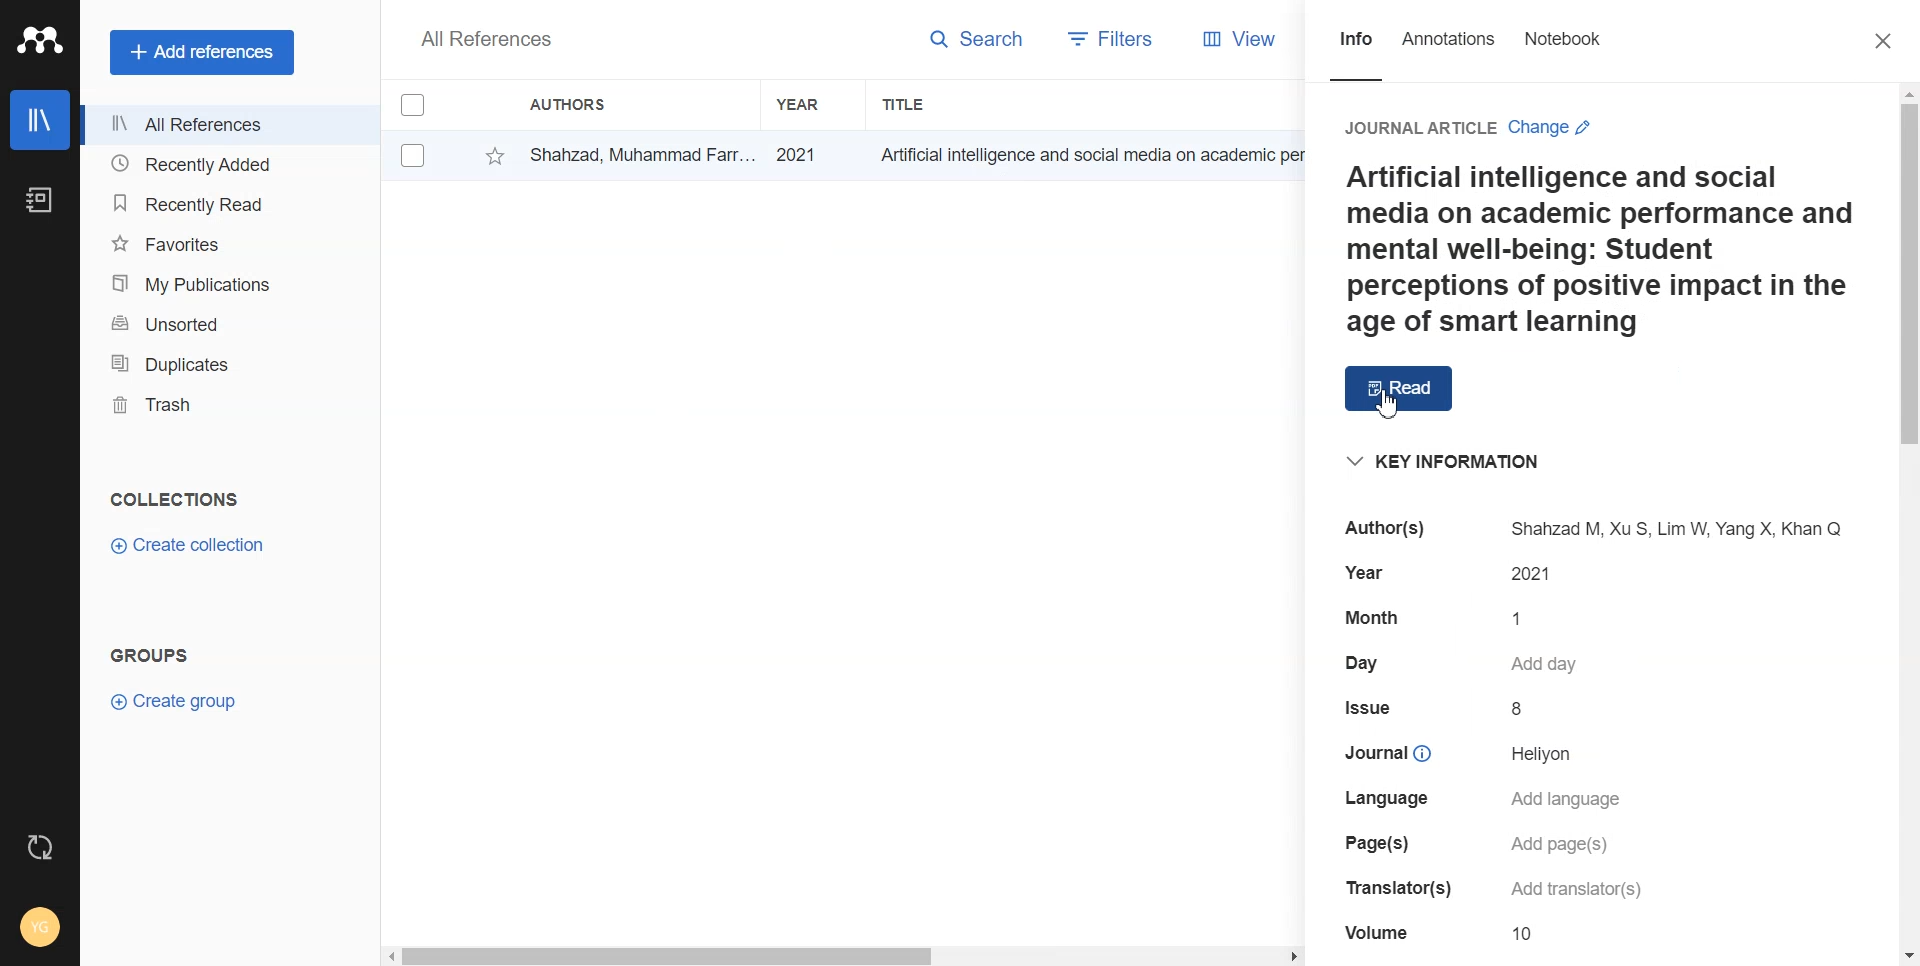 The width and height of the screenshot is (1920, 966). I want to click on My Publication, so click(224, 283).